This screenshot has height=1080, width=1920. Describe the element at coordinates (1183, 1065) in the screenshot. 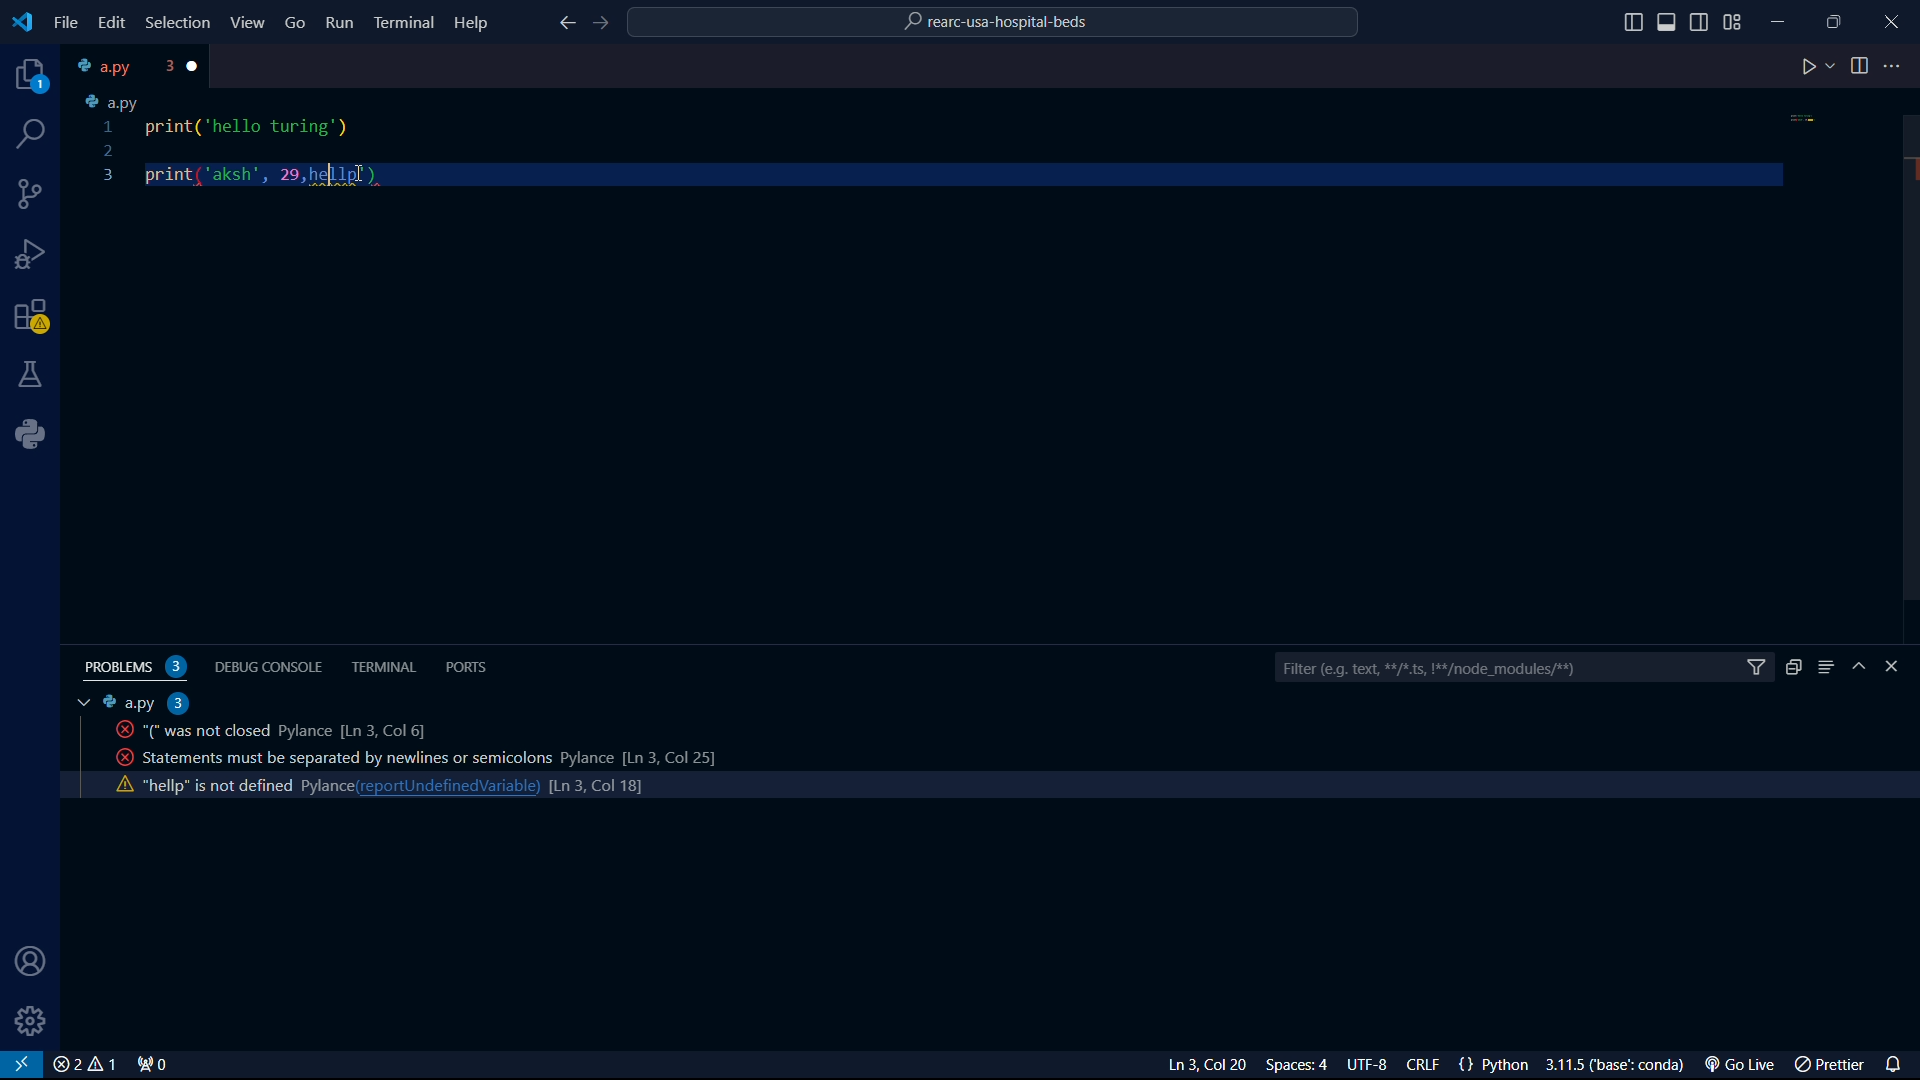

I see `Ln 3 Col 23` at that location.